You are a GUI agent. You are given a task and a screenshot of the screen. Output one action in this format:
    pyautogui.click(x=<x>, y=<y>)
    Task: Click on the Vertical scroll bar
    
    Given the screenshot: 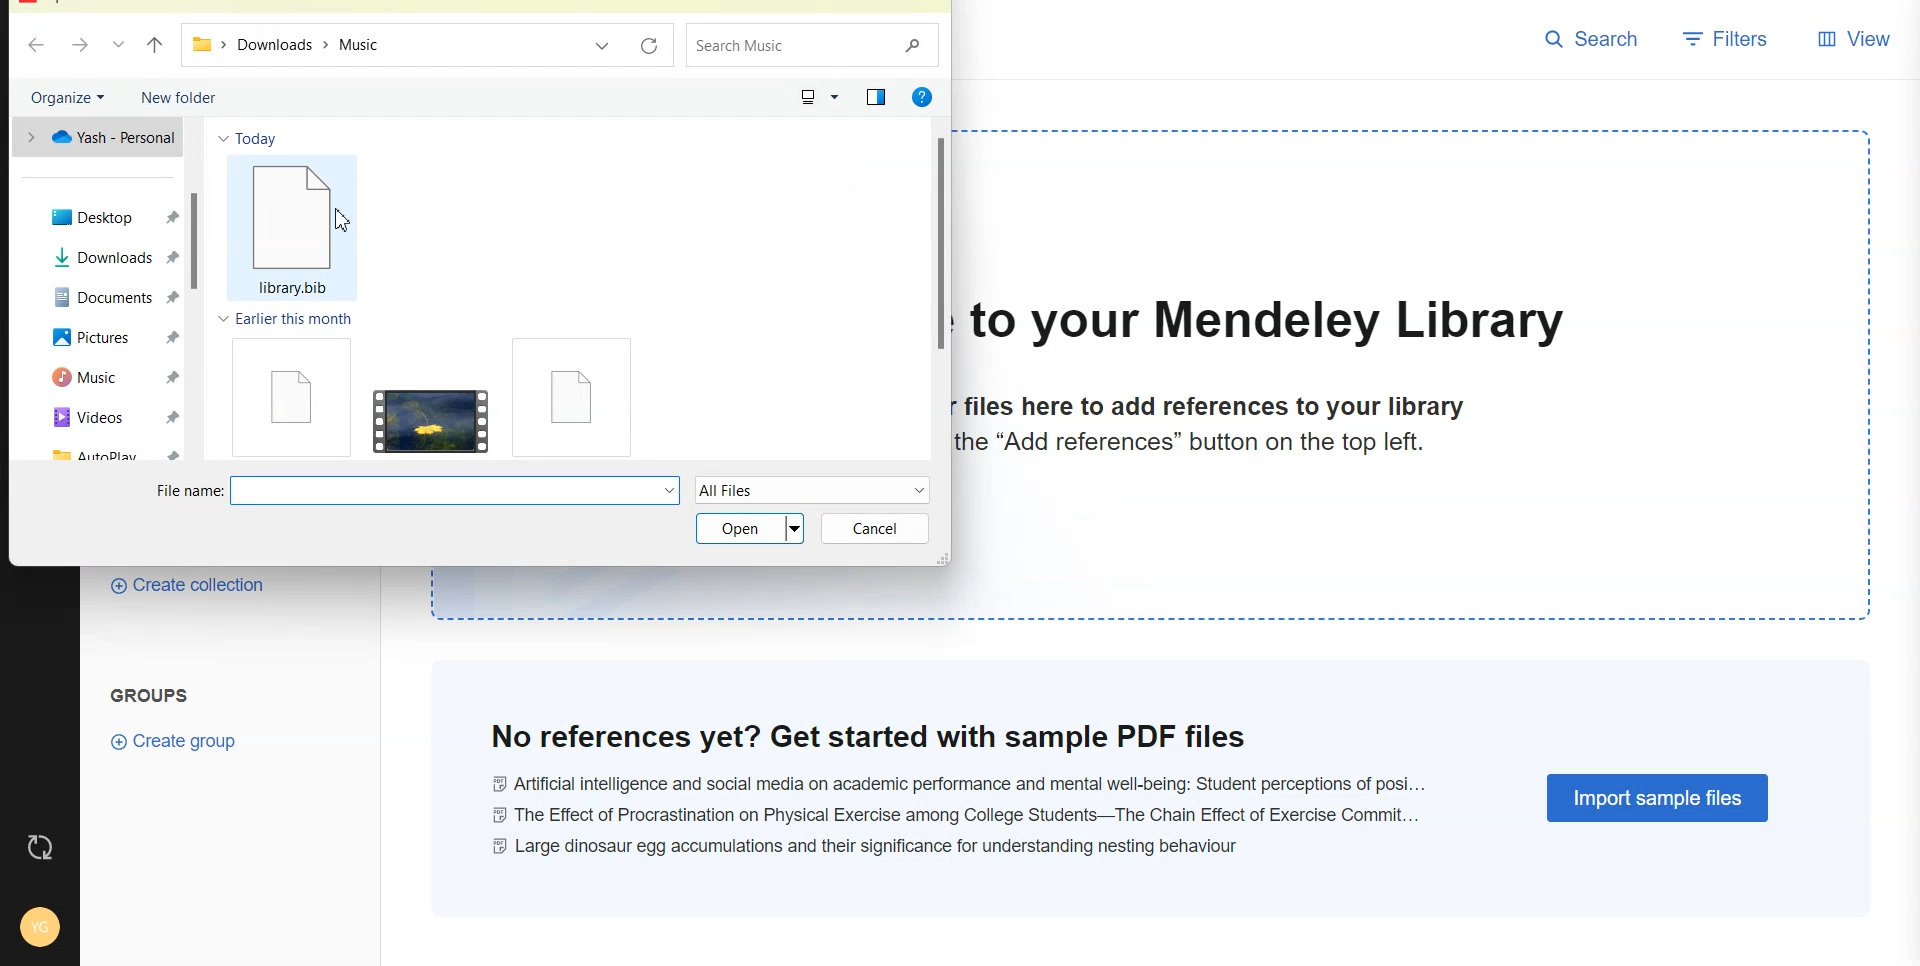 What is the action you would take?
    pyautogui.click(x=942, y=291)
    